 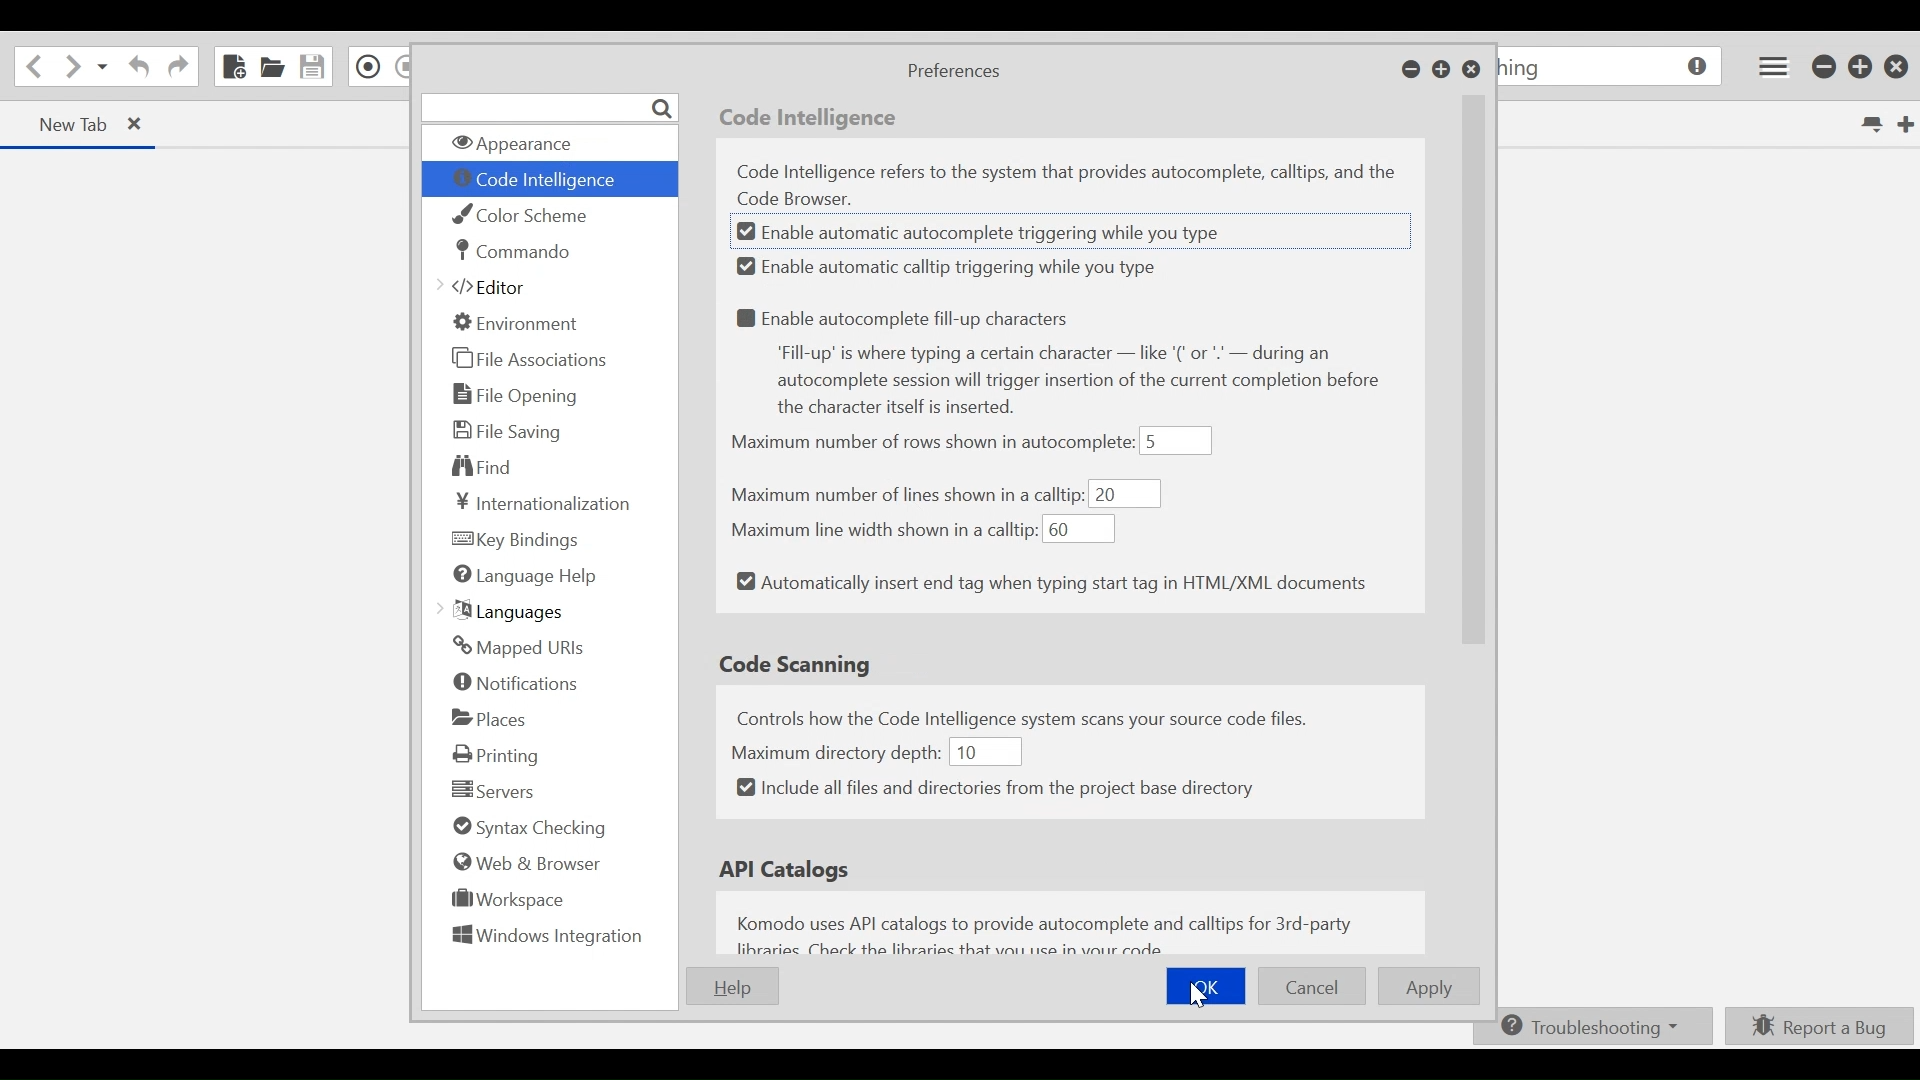 I want to click on Controls how the Code Intelligence system scans your source code files., so click(x=1047, y=716).